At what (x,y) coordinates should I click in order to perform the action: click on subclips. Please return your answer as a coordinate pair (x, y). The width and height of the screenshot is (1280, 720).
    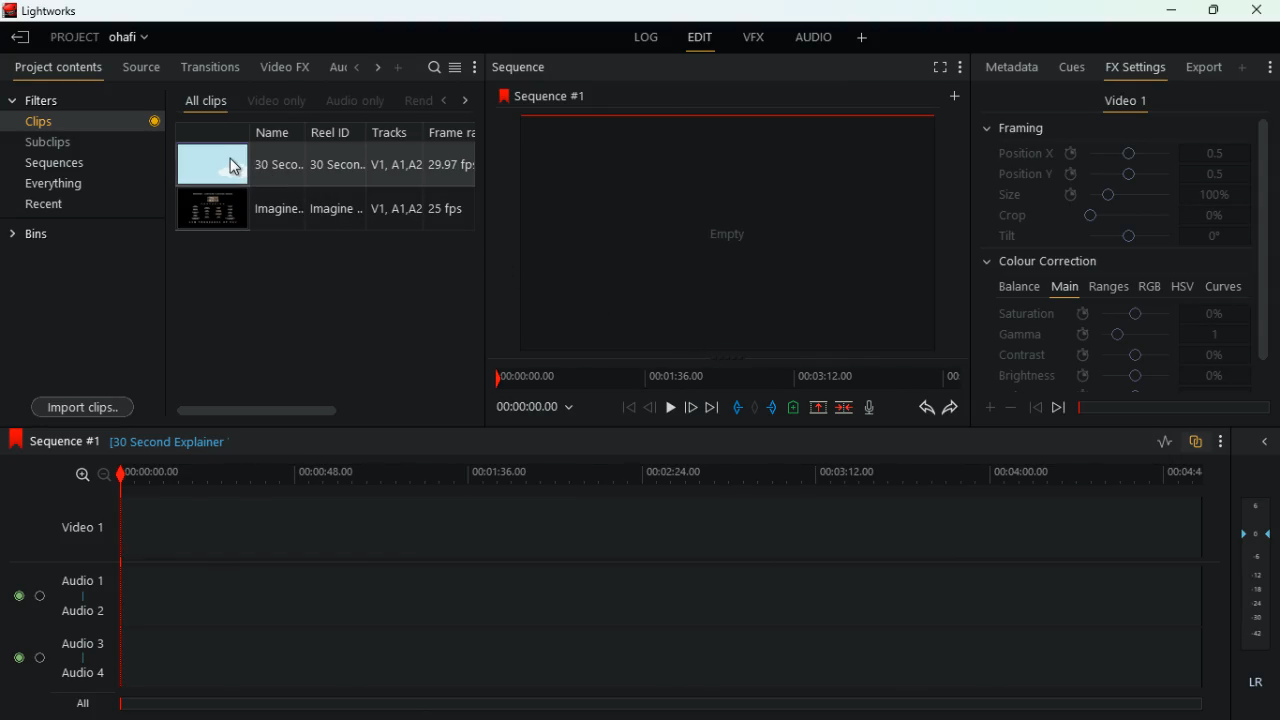
    Looking at the image, I should click on (82, 141).